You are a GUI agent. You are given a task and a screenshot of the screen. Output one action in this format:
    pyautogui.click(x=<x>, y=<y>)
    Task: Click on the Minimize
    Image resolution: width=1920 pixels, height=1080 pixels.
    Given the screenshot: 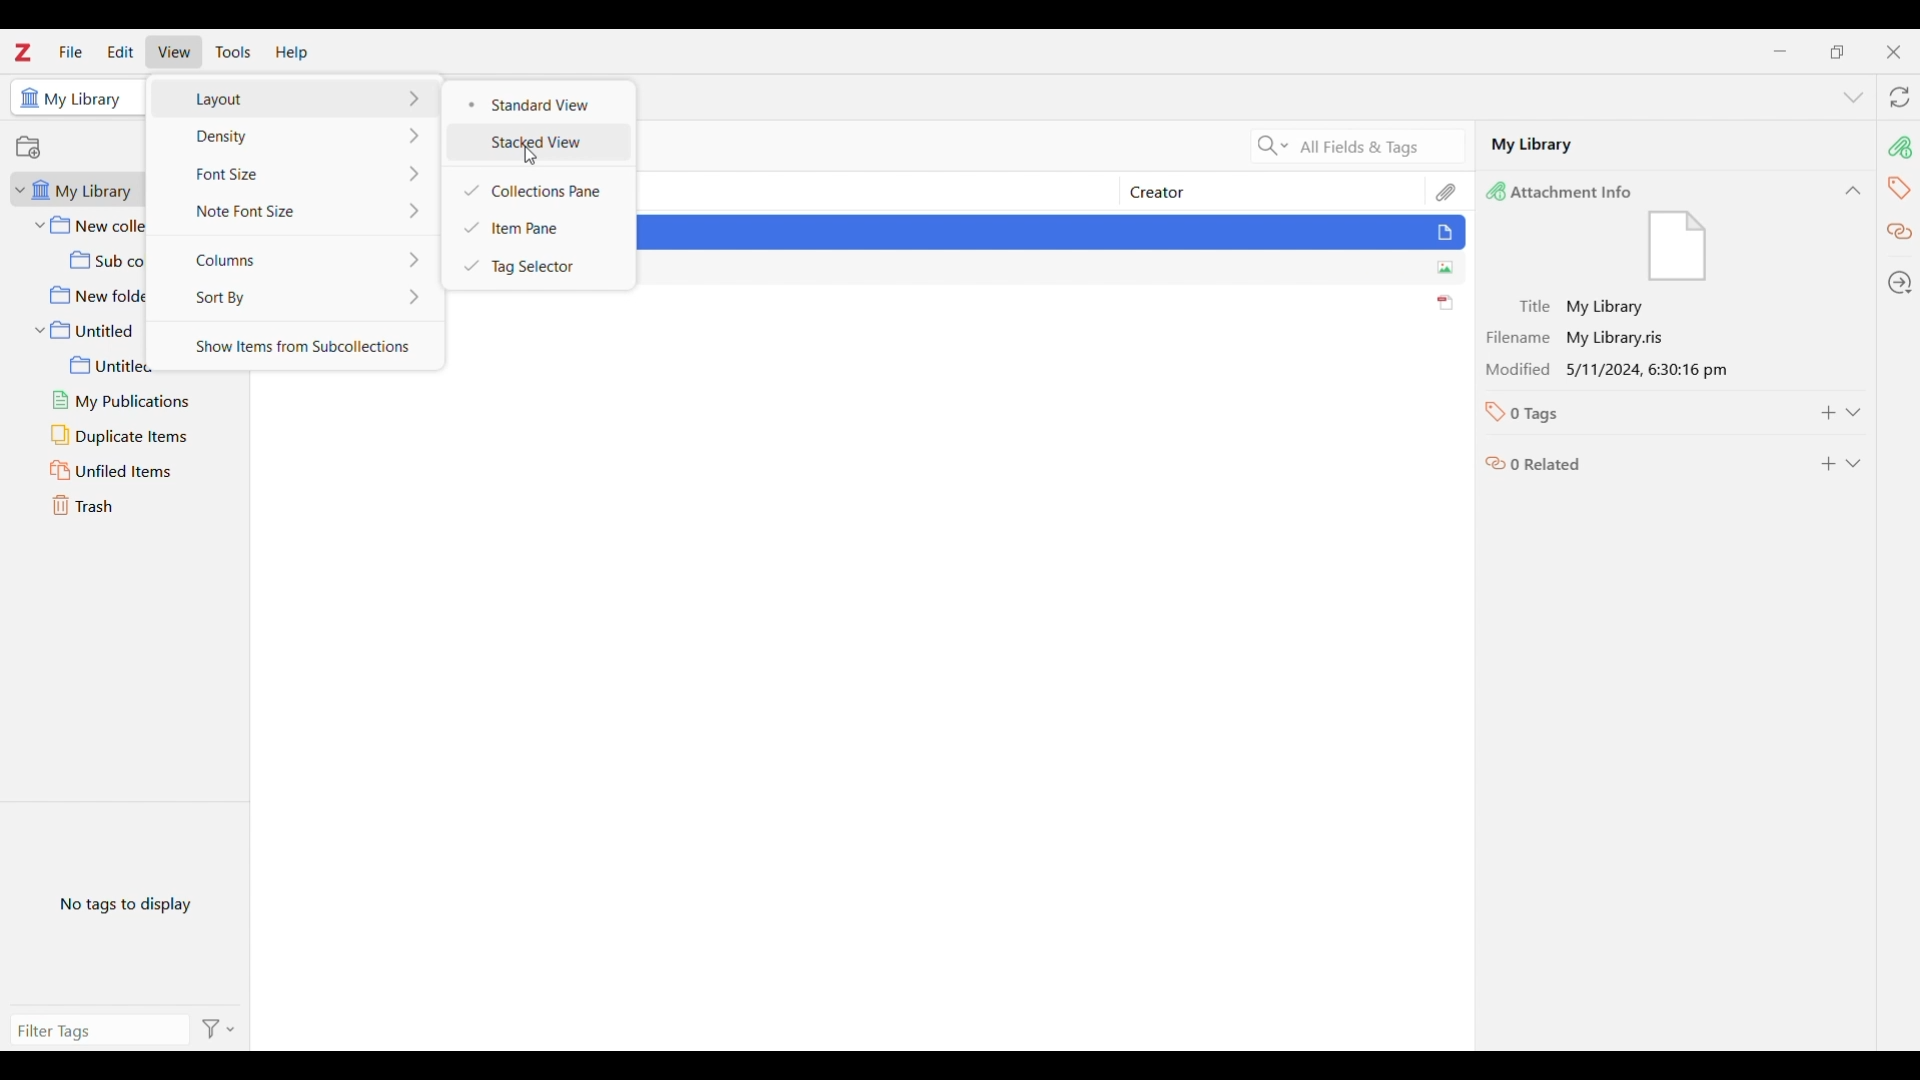 What is the action you would take?
    pyautogui.click(x=1780, y=51)
    